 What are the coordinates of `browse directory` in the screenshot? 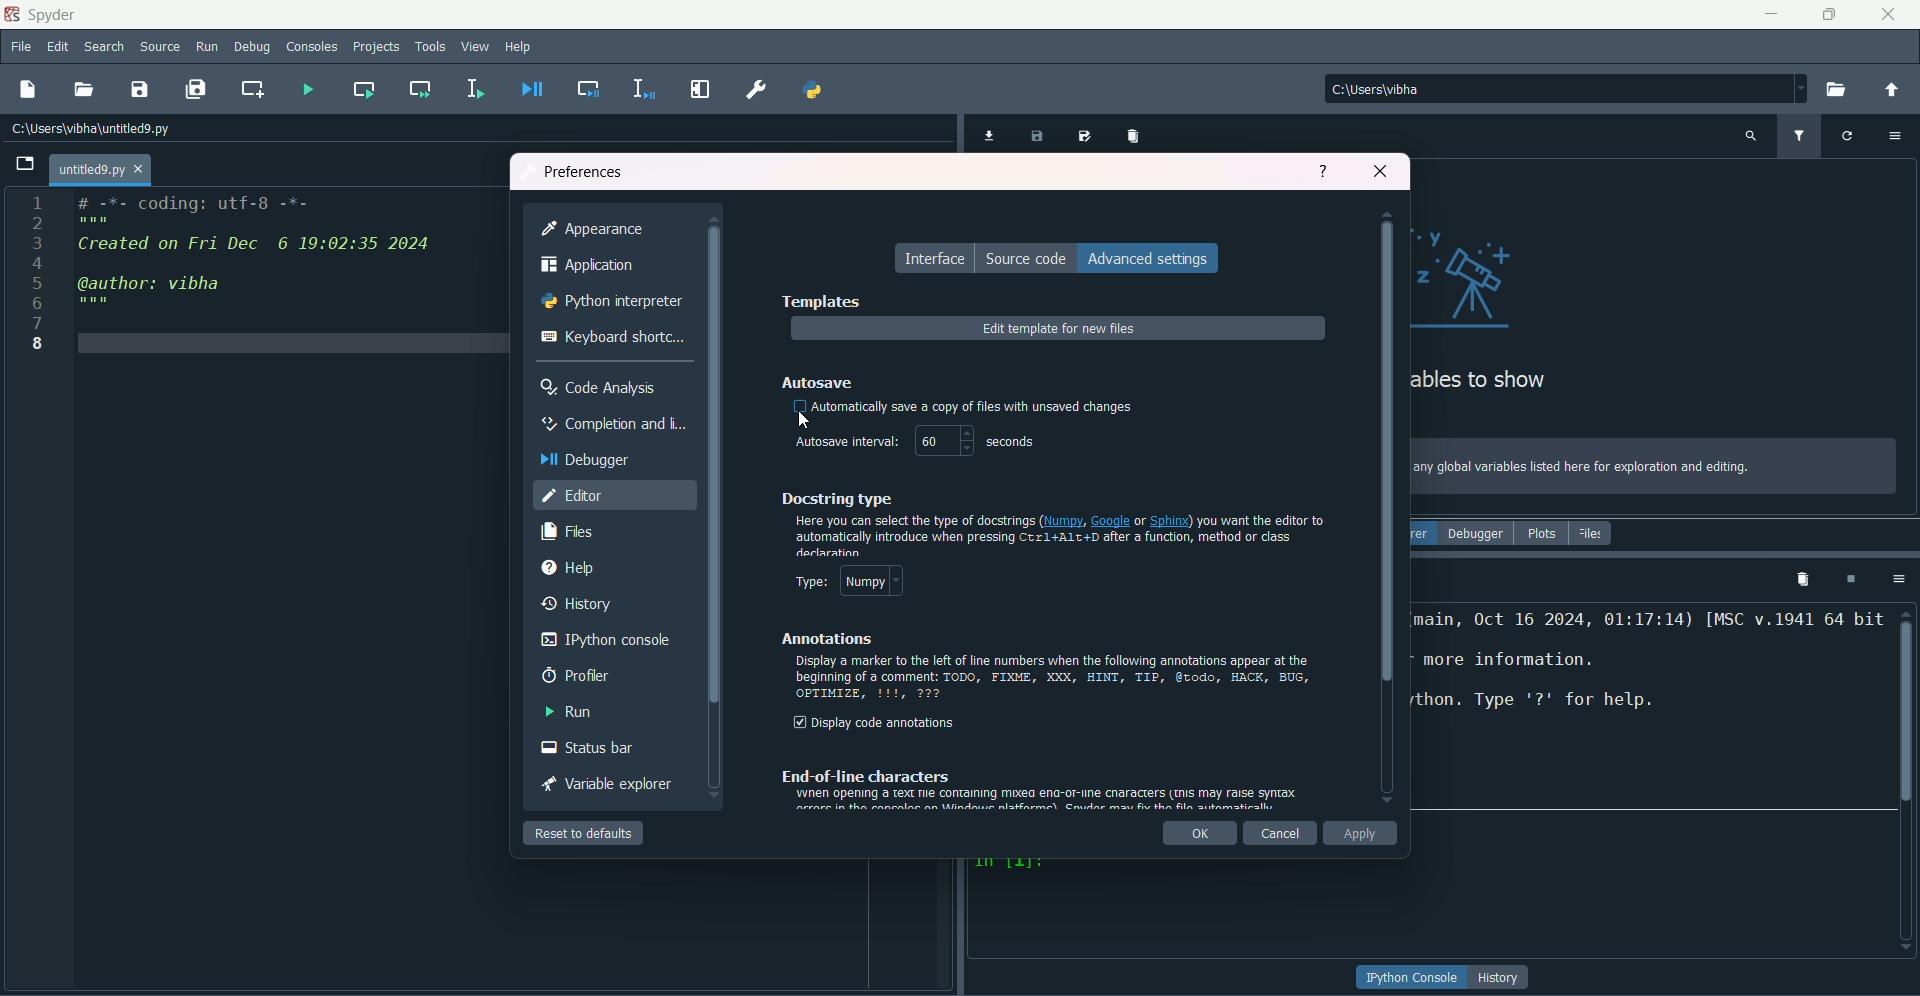 It's located at (1837, 90).